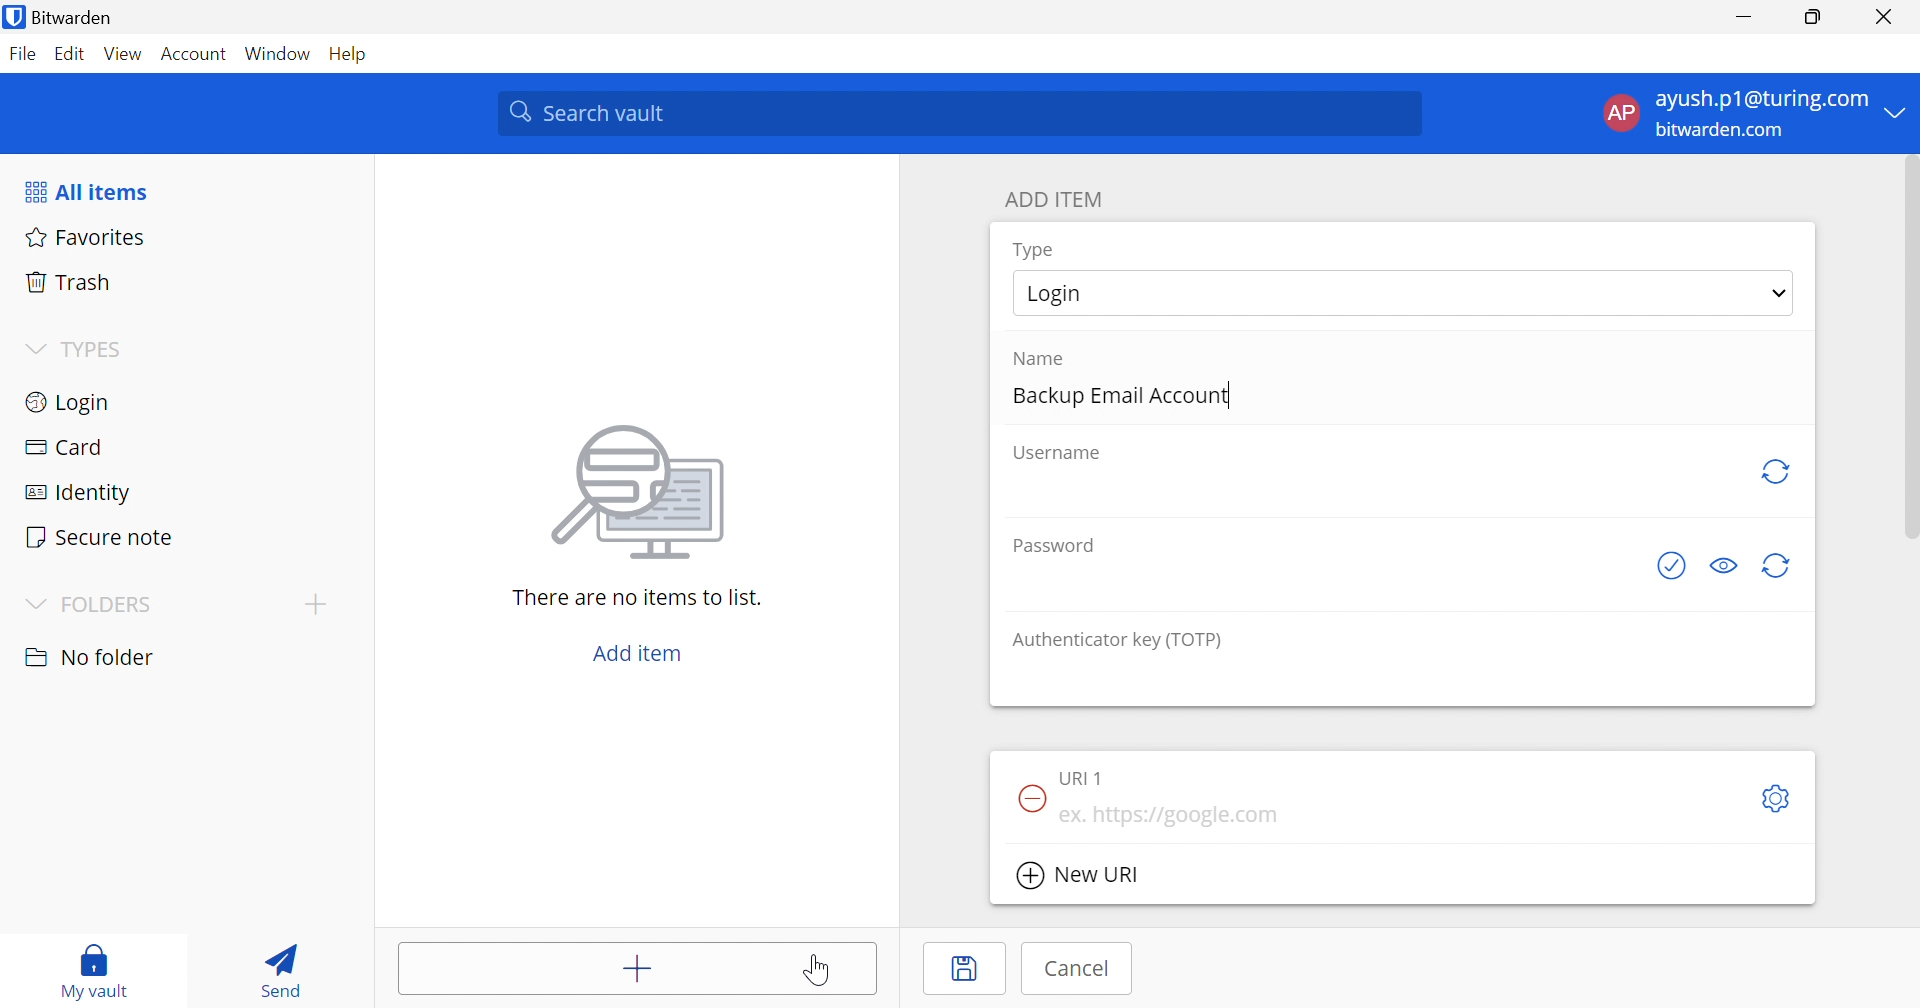  I want to click on Add folder, so click(316, 606).